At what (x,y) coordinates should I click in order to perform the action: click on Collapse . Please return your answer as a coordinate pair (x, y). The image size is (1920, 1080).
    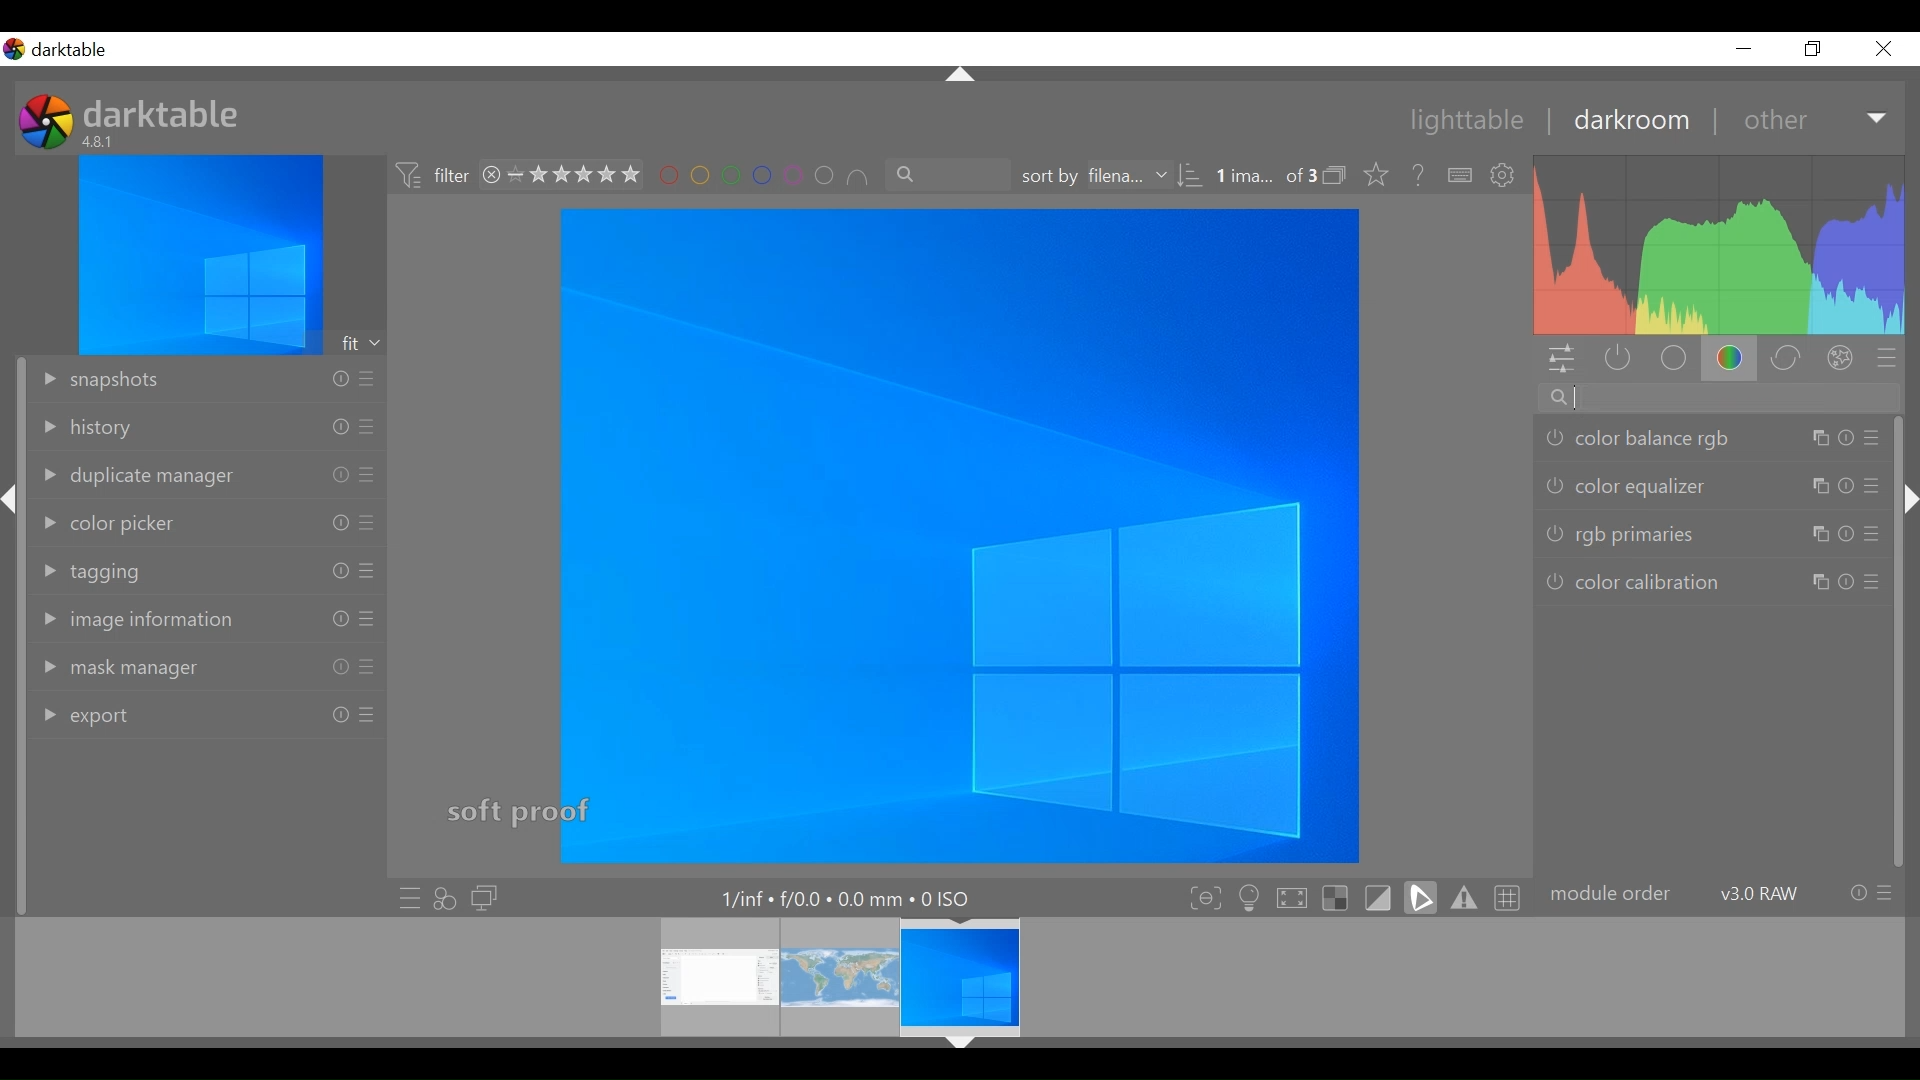
    Looking at the image, I should click on (960, 1045).